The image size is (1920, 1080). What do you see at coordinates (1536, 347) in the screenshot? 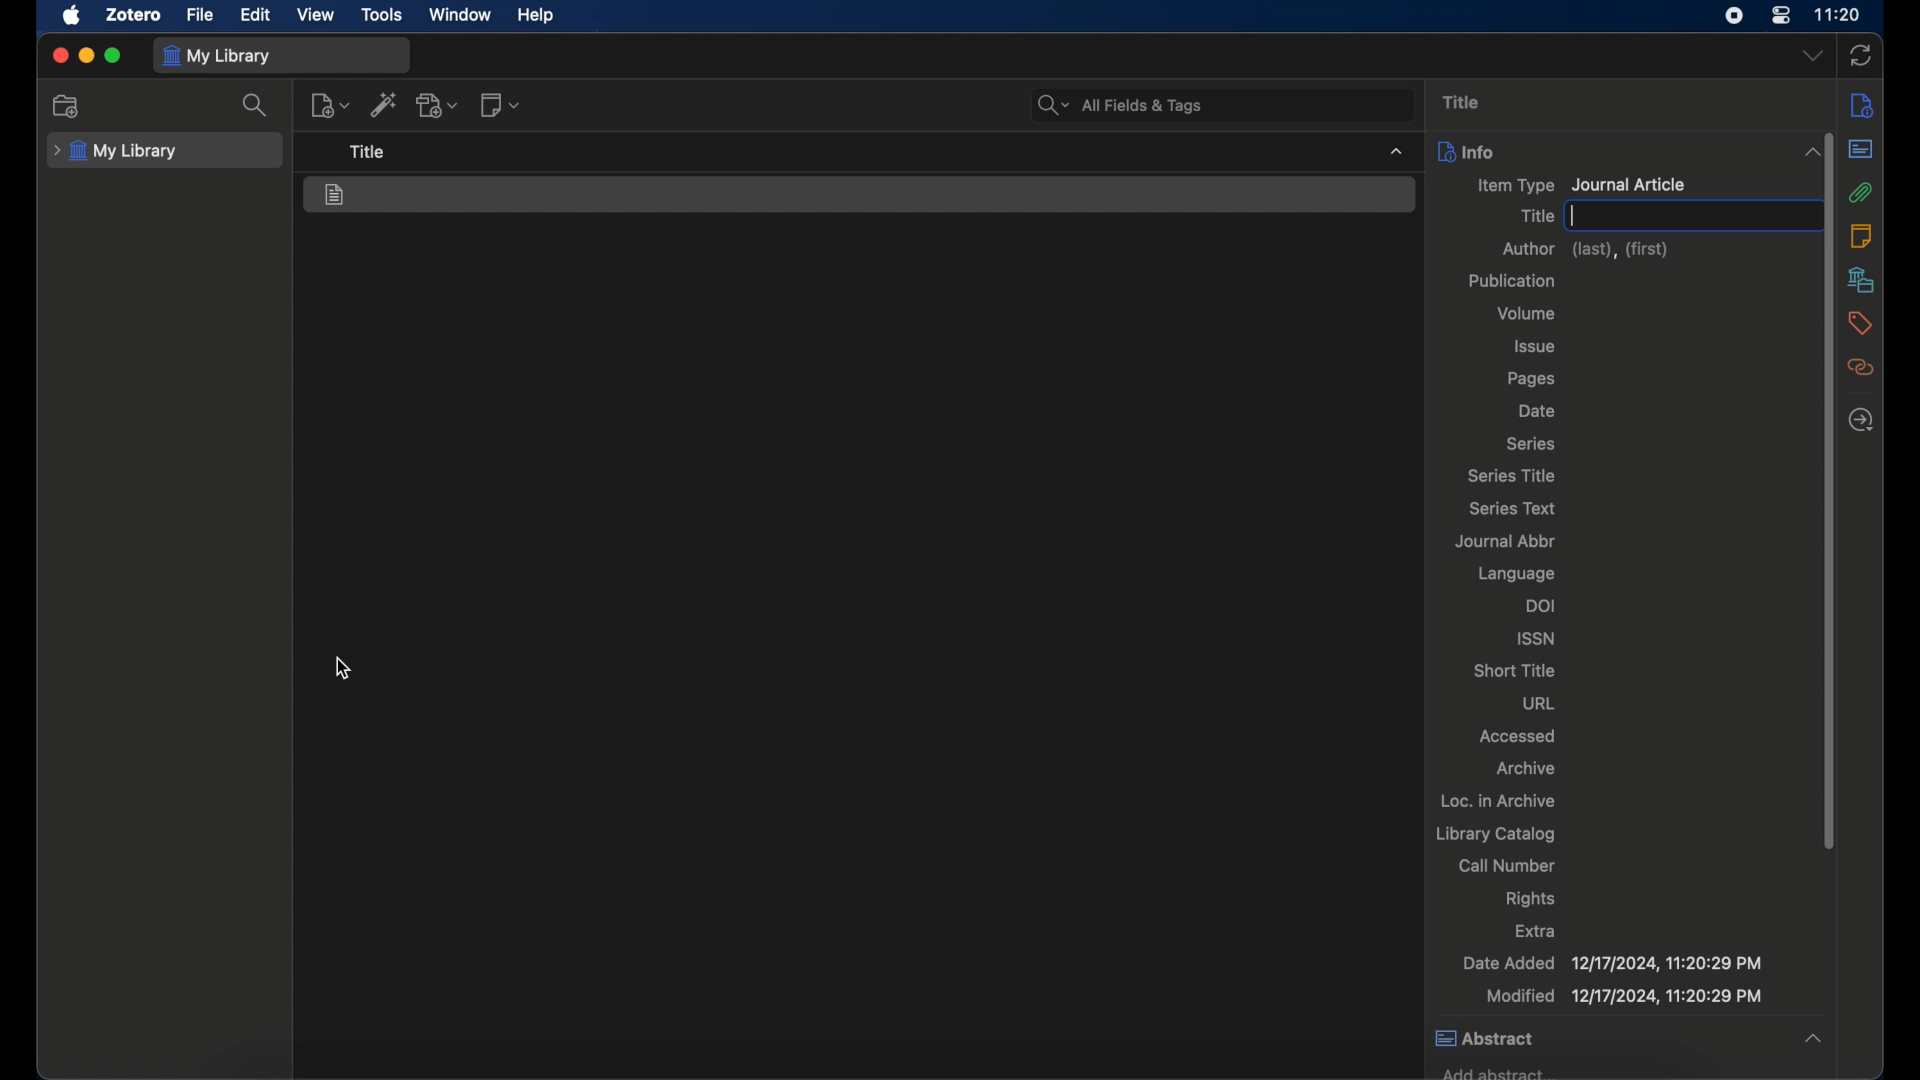
I see `issue` at bounding box center [1536, 347].